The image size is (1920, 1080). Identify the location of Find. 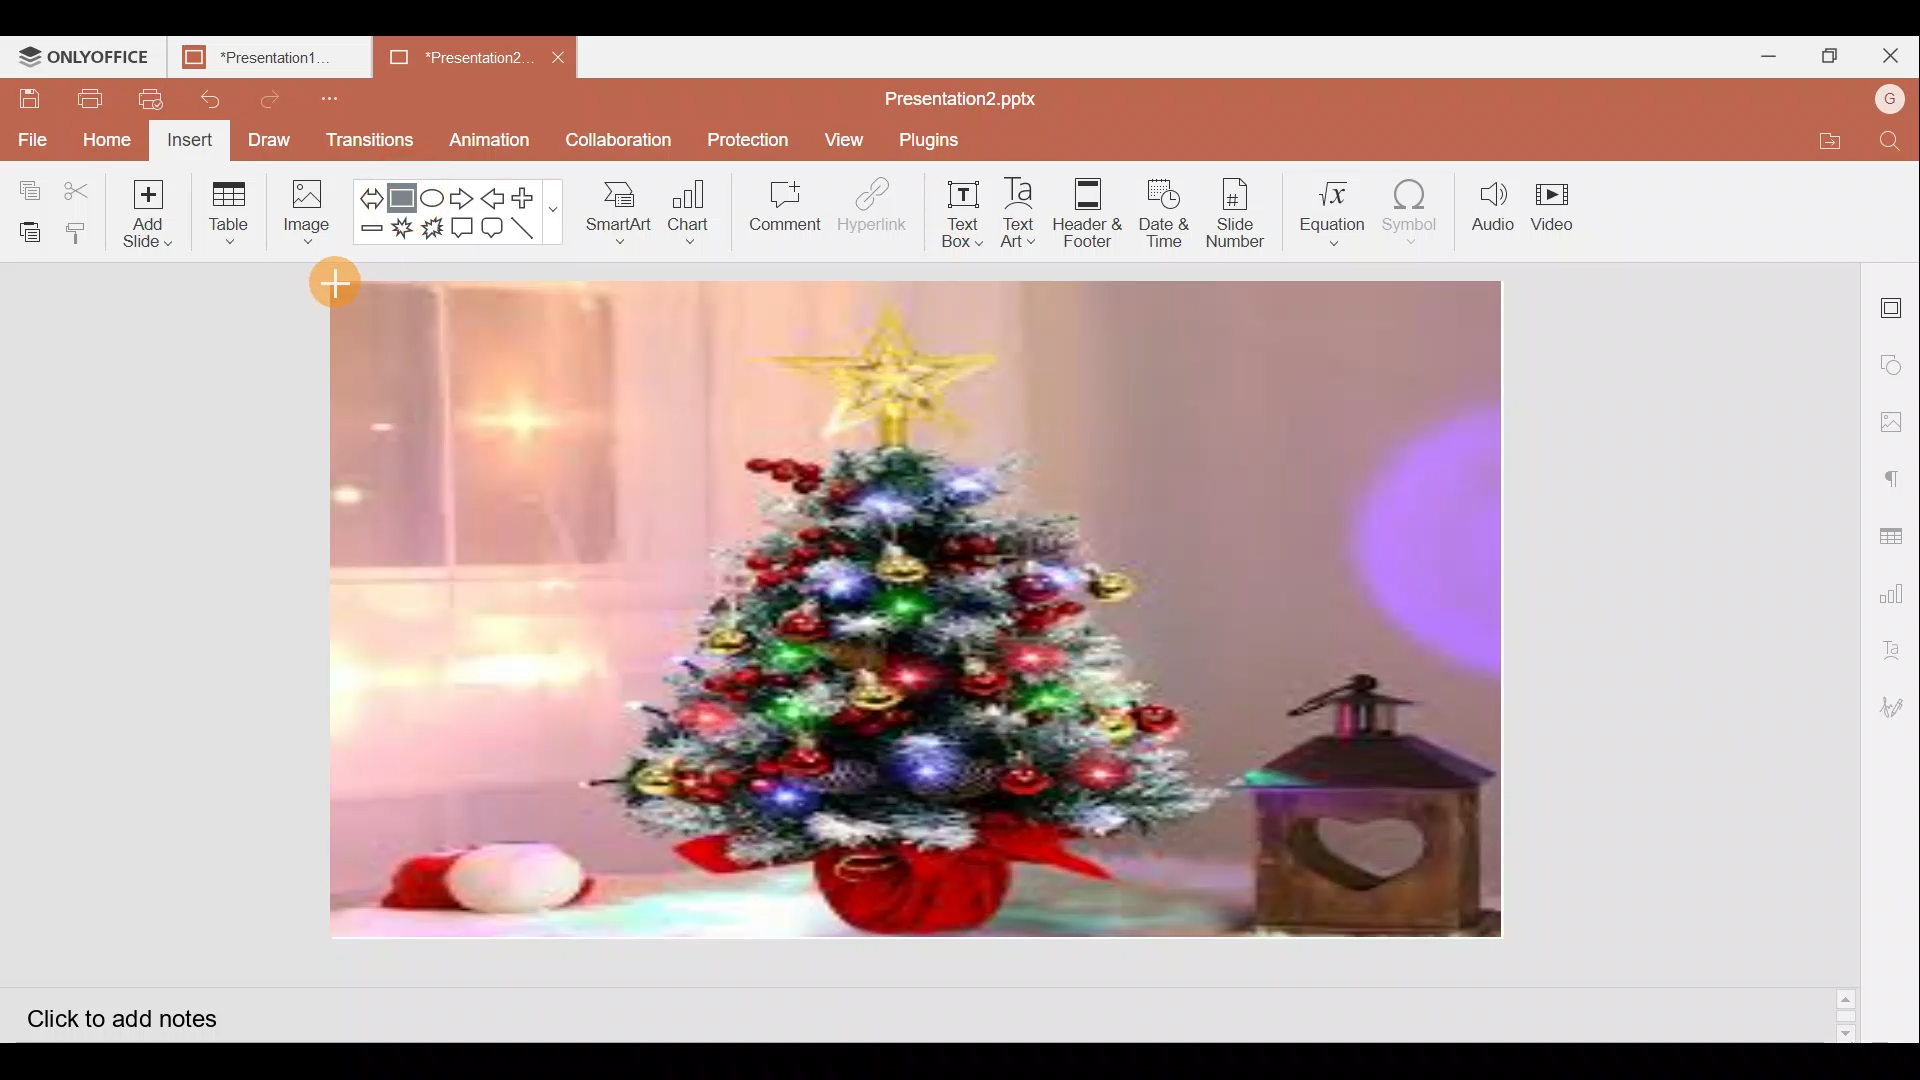
(1896, 142).